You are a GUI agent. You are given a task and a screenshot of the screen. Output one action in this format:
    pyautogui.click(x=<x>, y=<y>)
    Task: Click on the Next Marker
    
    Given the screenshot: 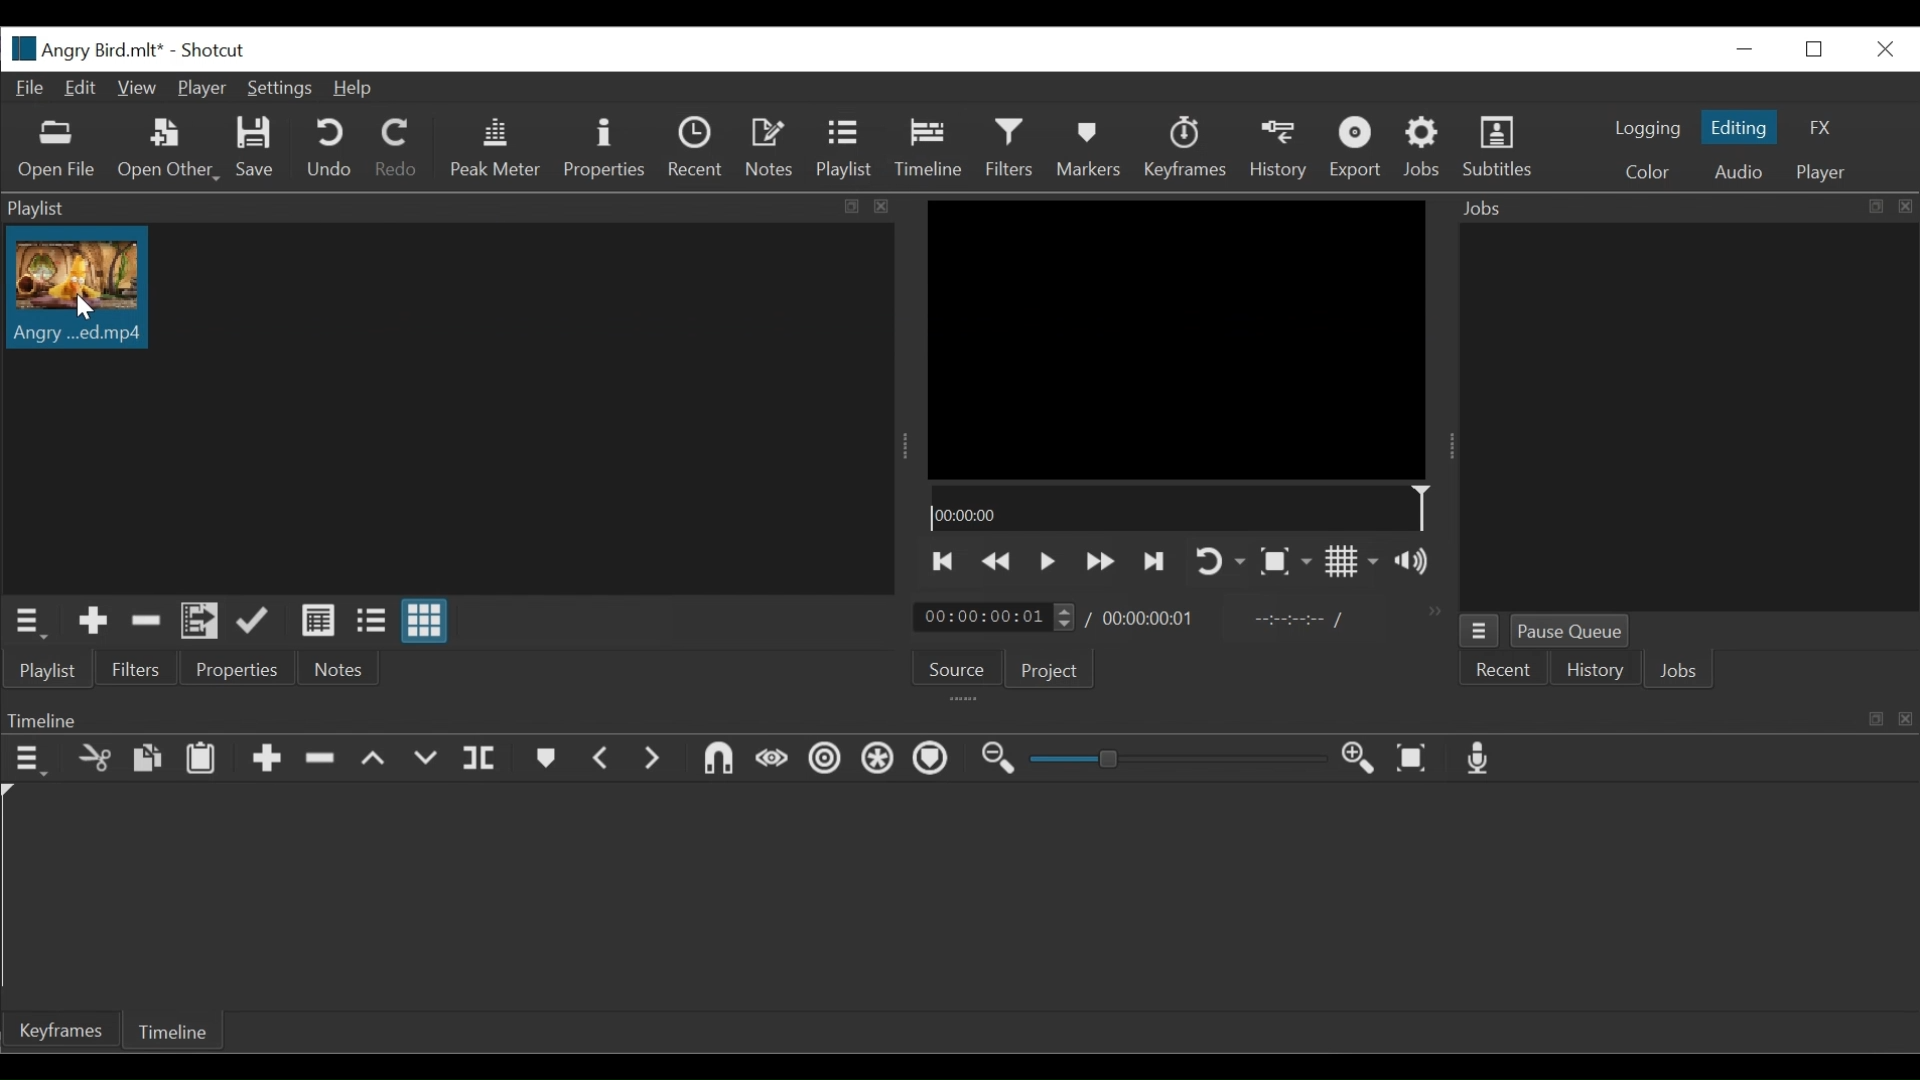 What is the action you would take?
    pyautogui.click(x=657, y=760)
    